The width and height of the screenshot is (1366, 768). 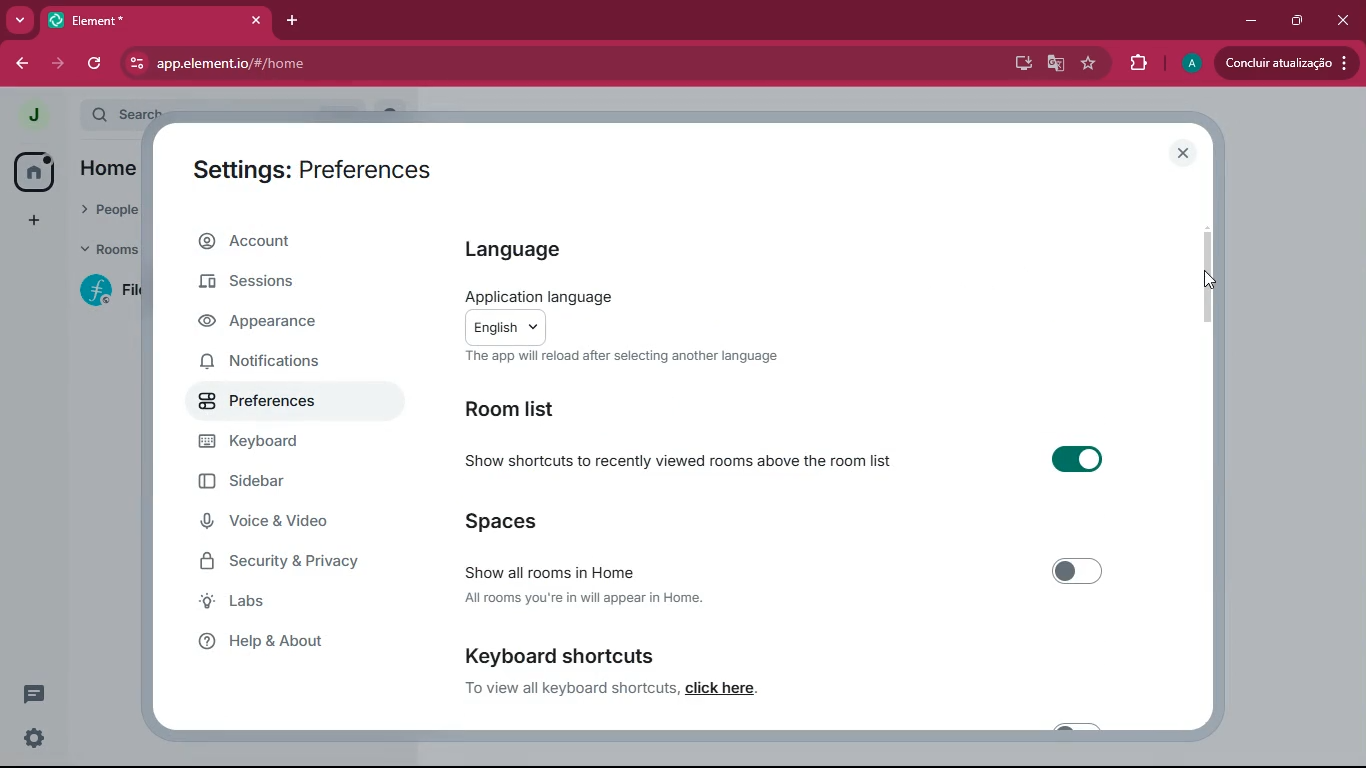 I want to click on click here., so click(x=723, y=688).